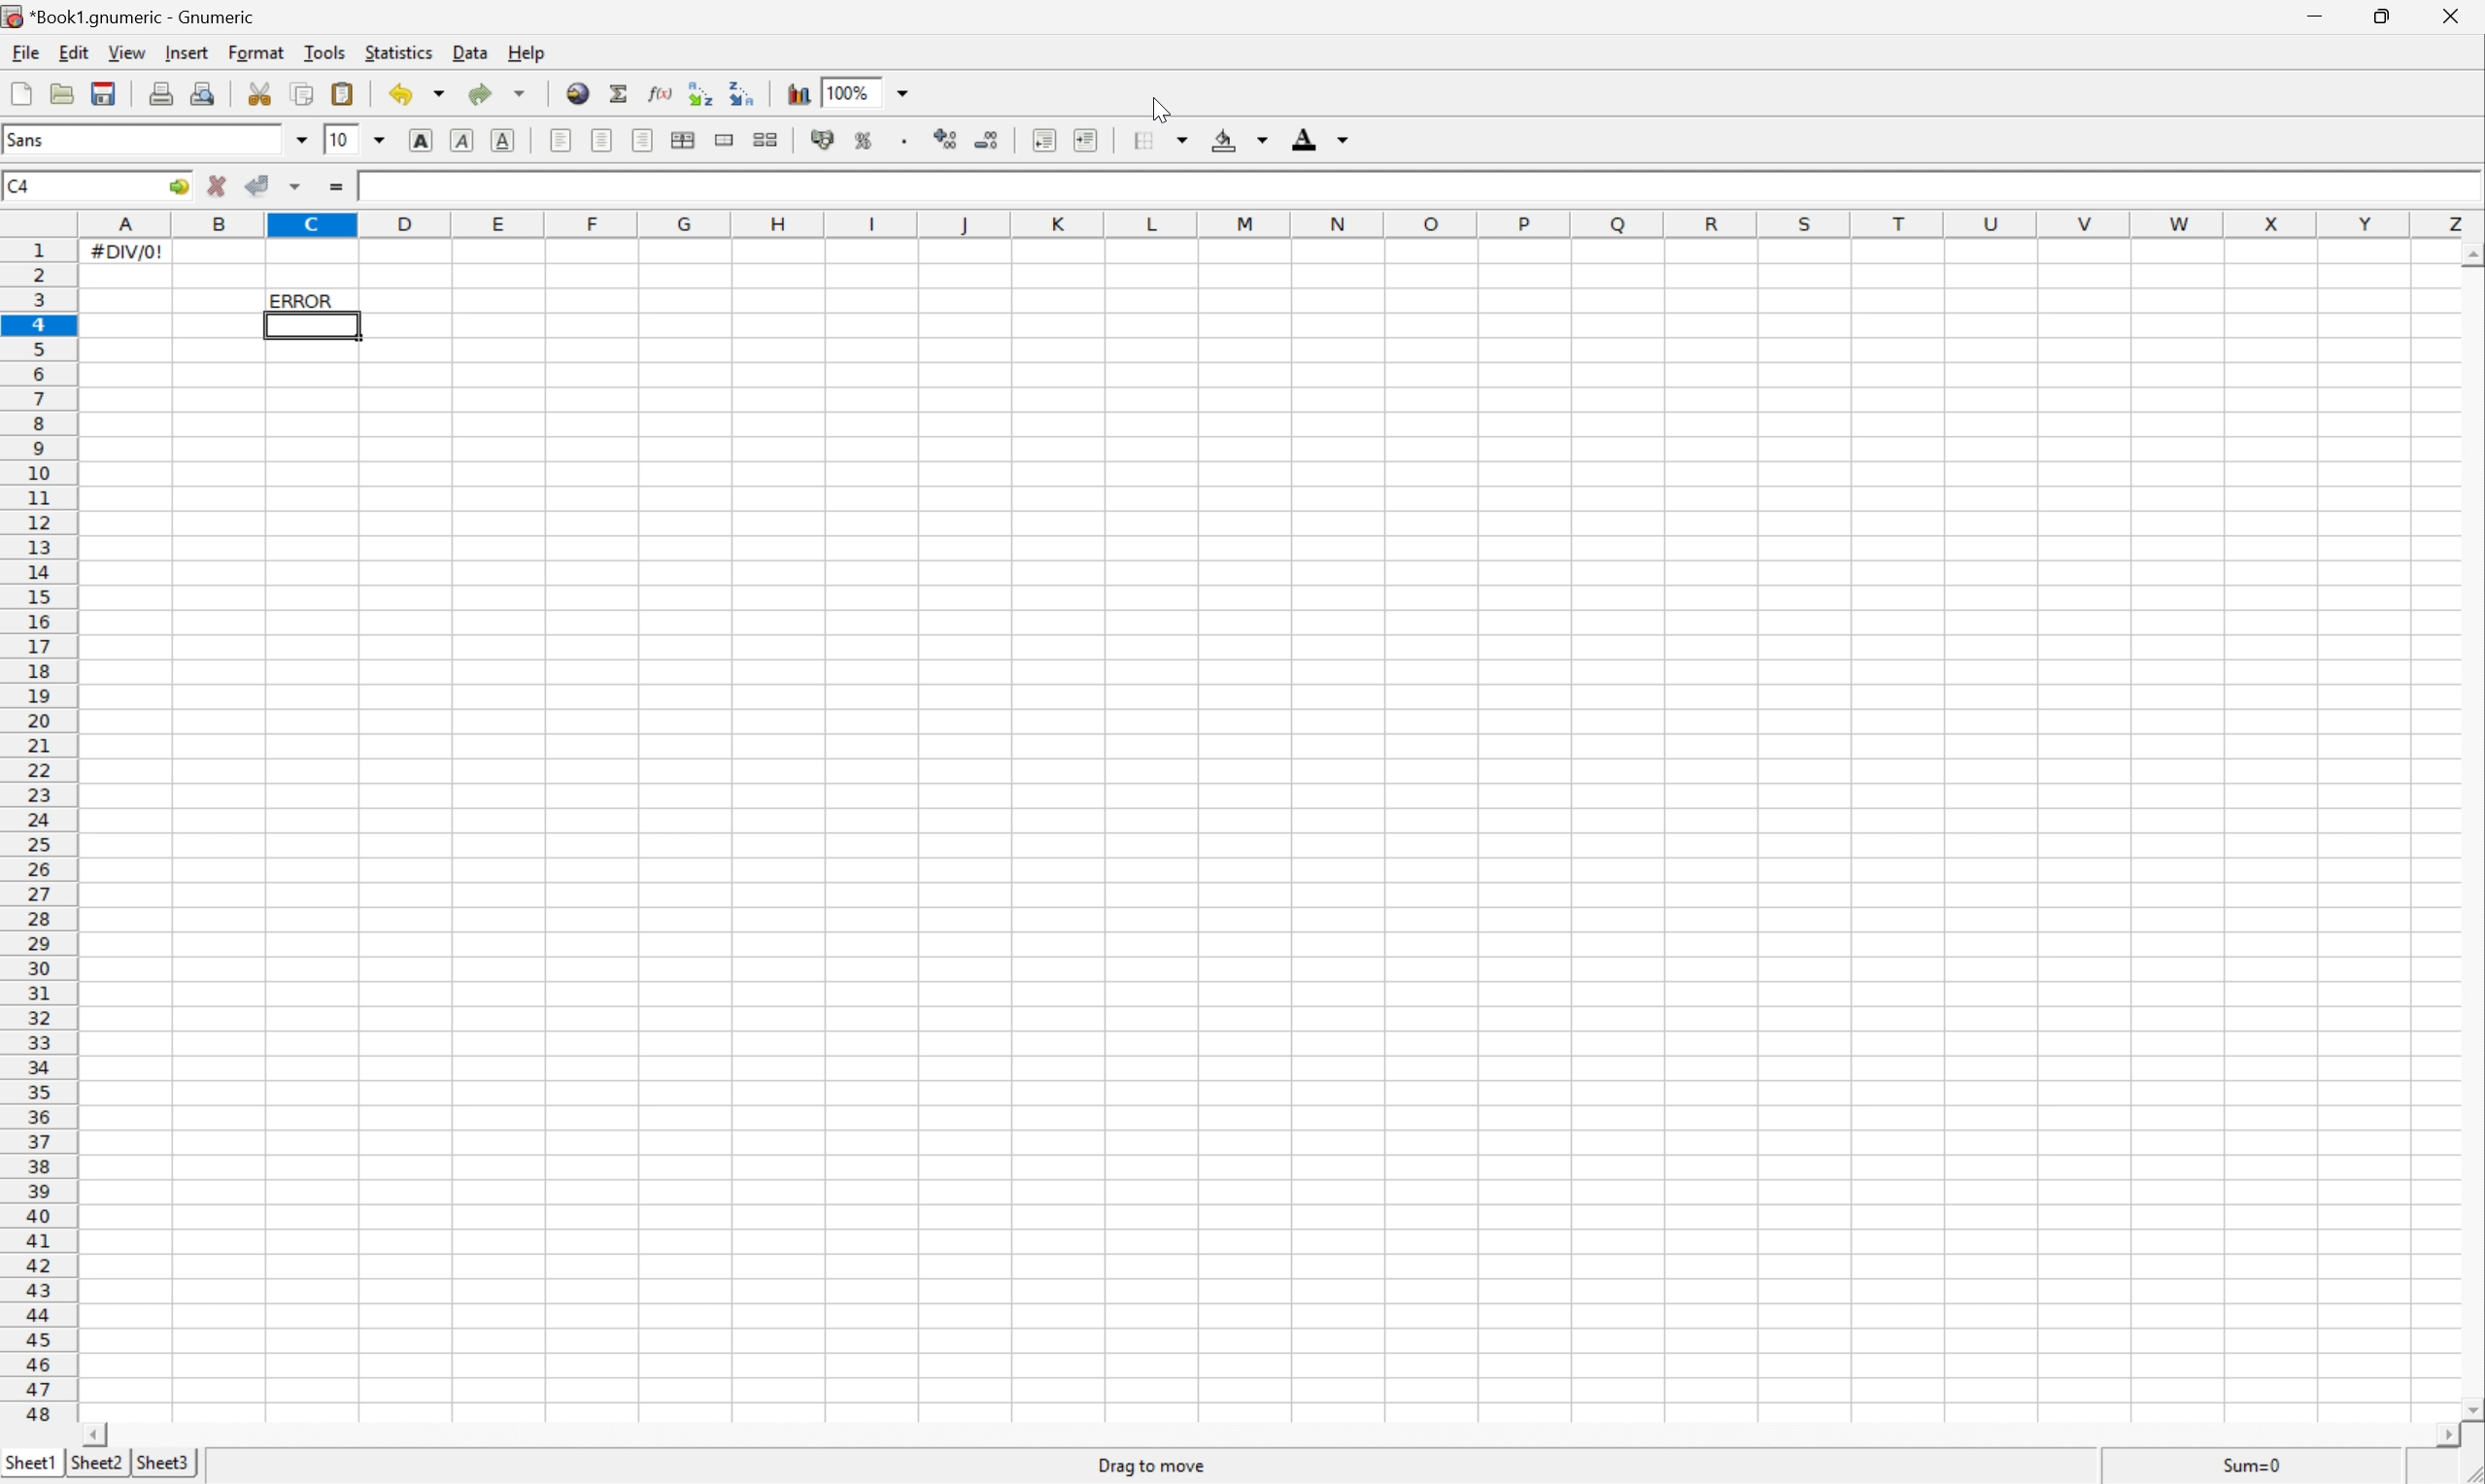  What do you see at coordinates (865, 140) in the screenshot?
I see `Format the selection as percentage` at bounding box center [865, 140].